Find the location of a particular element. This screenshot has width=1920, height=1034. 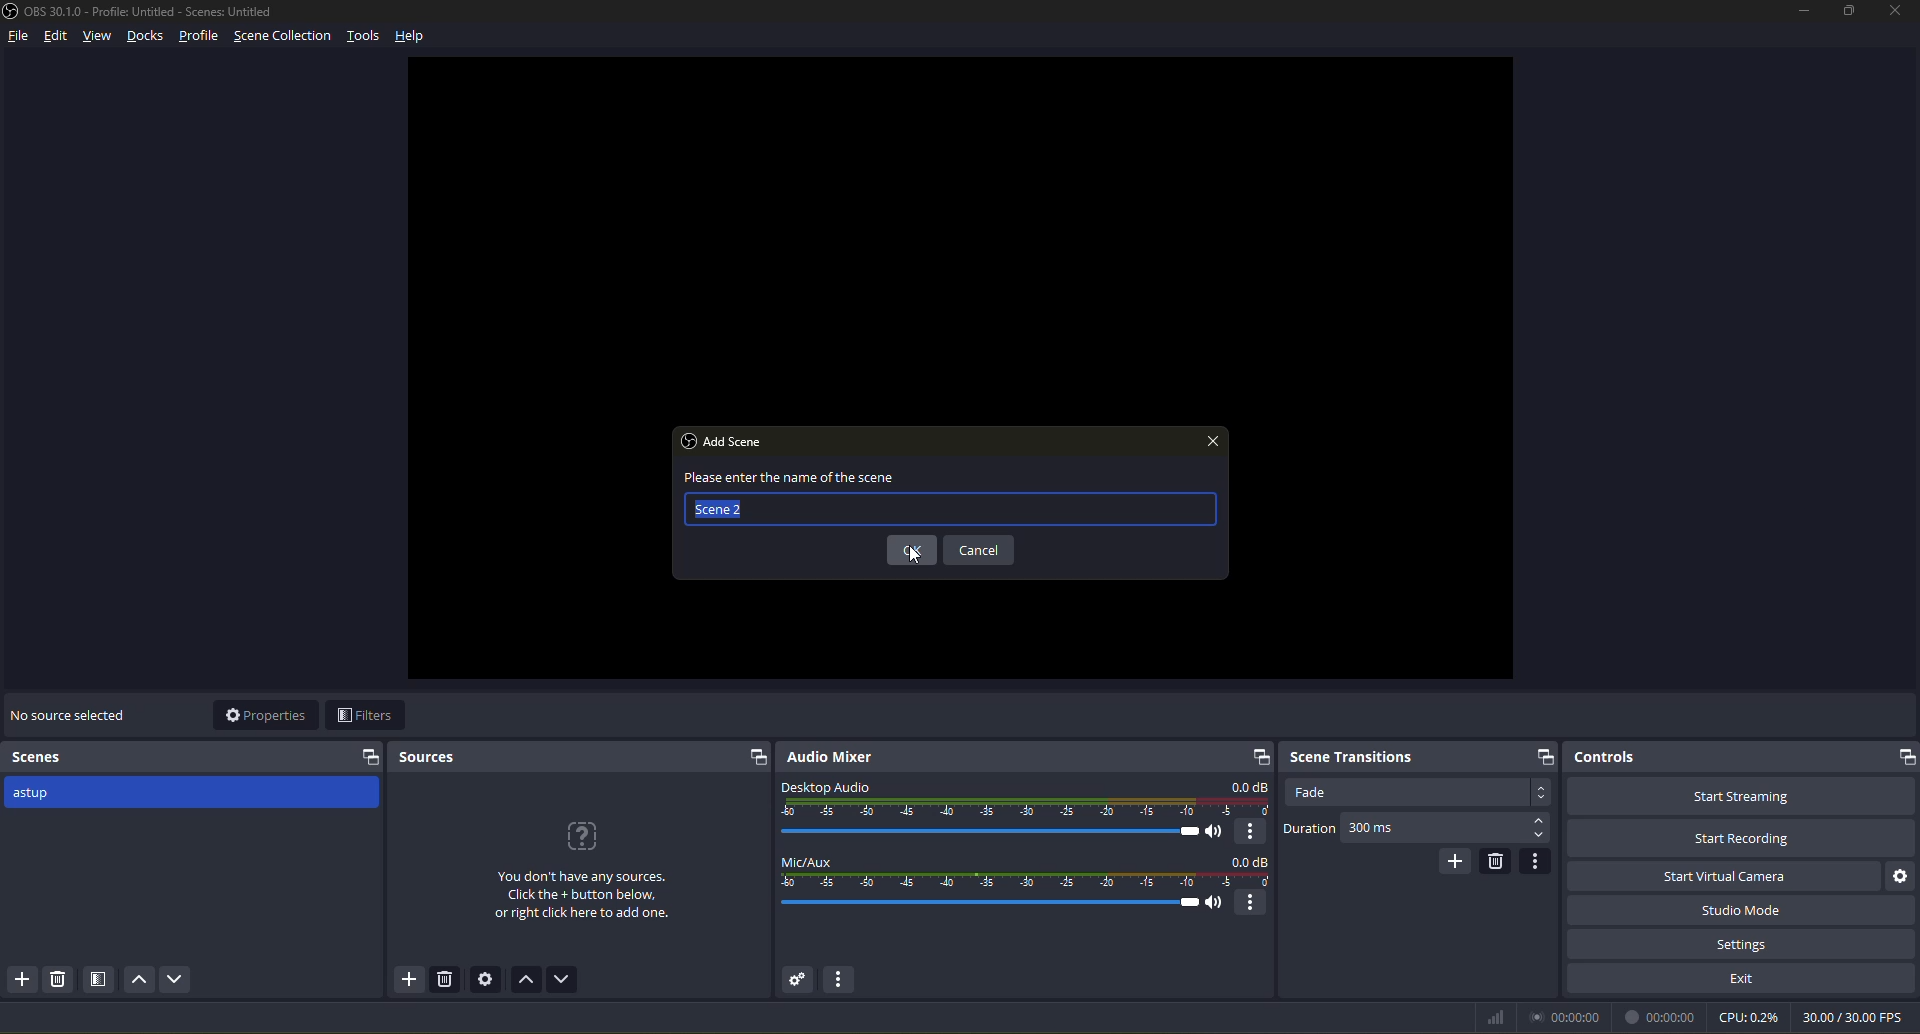

add sources is located at coordinates (409, 979).